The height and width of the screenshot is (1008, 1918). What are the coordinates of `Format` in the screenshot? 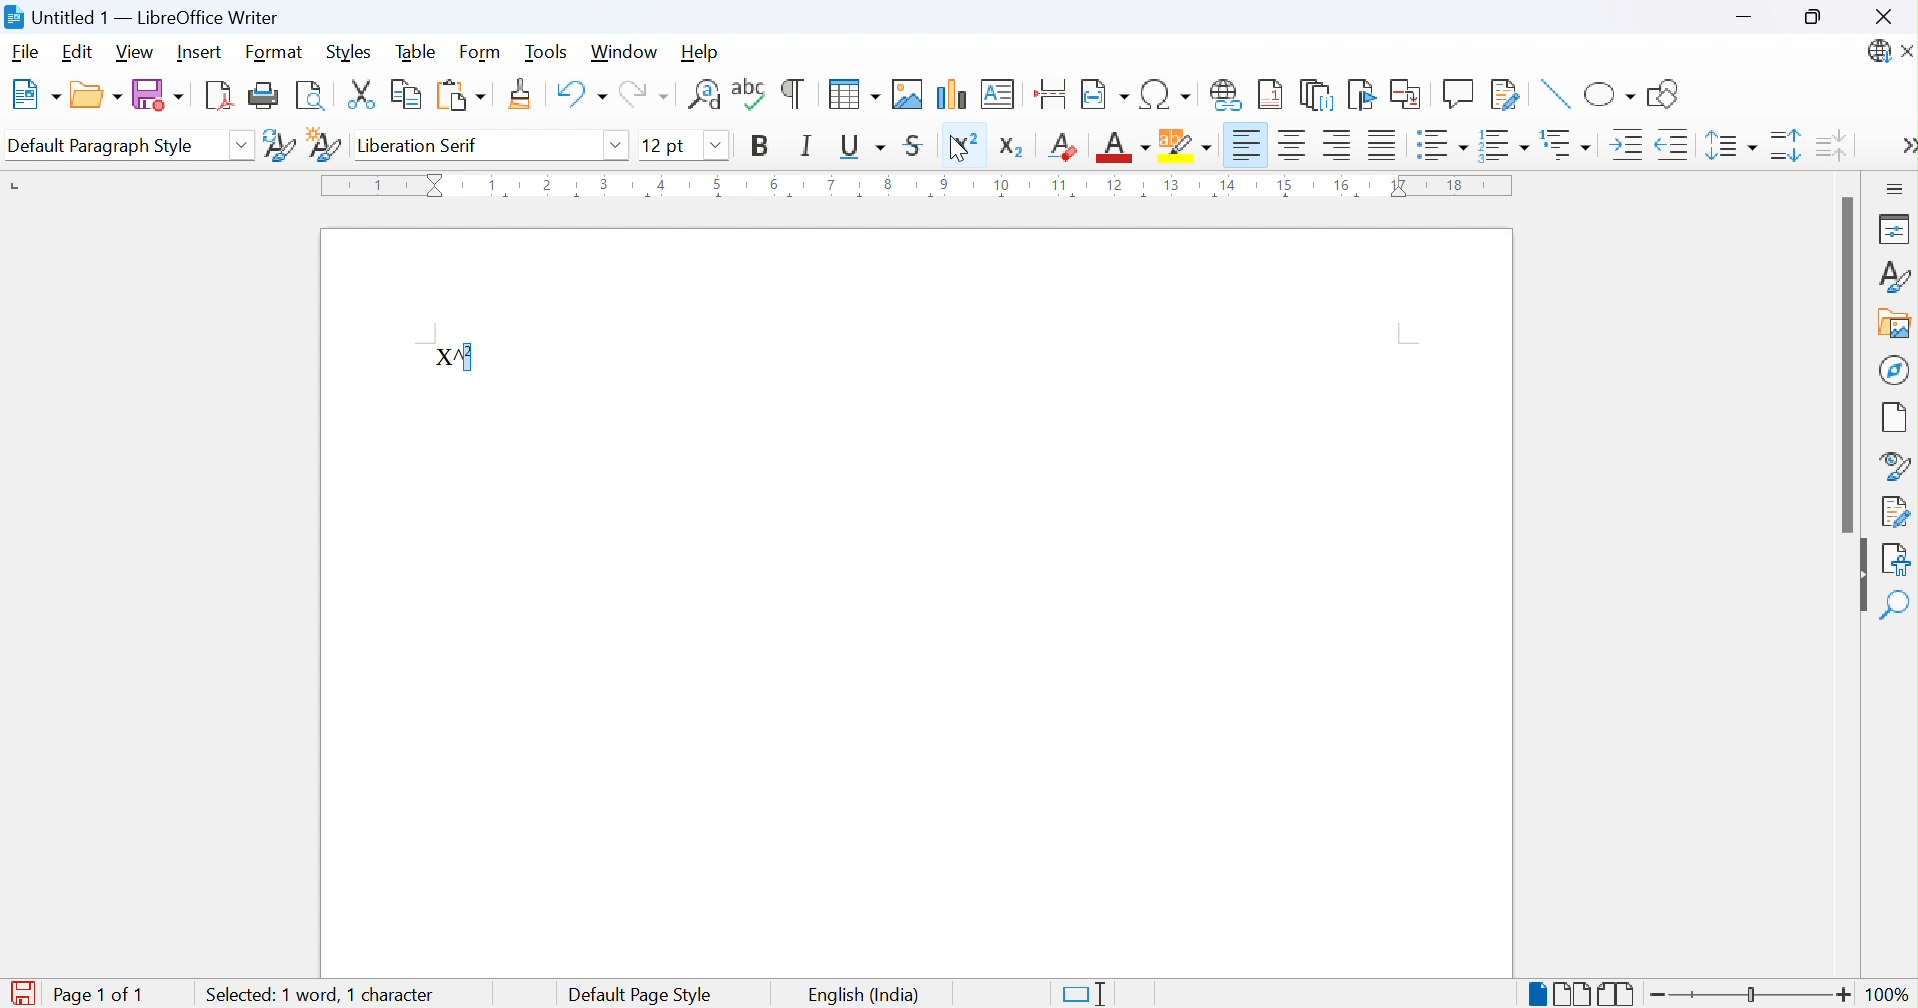 It's located at (272, 53).